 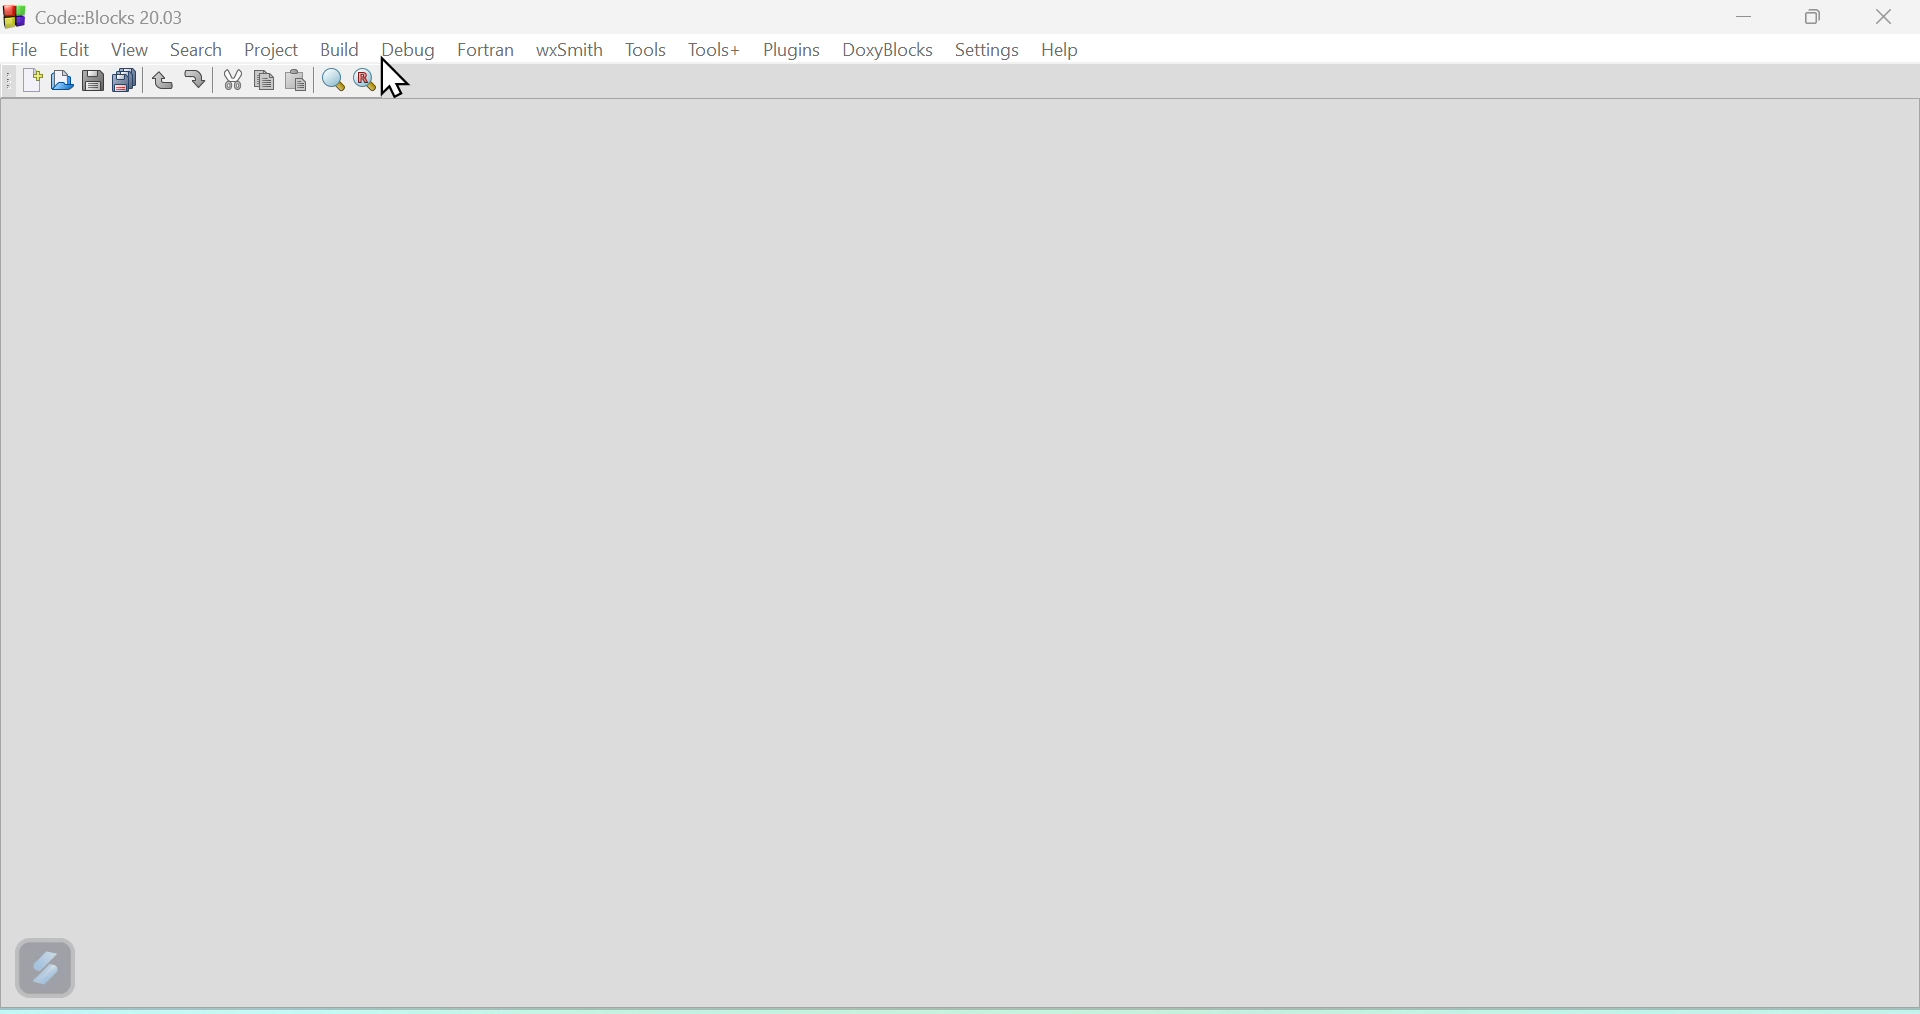 I want to click on Fortran, so click(x=485, y=47).